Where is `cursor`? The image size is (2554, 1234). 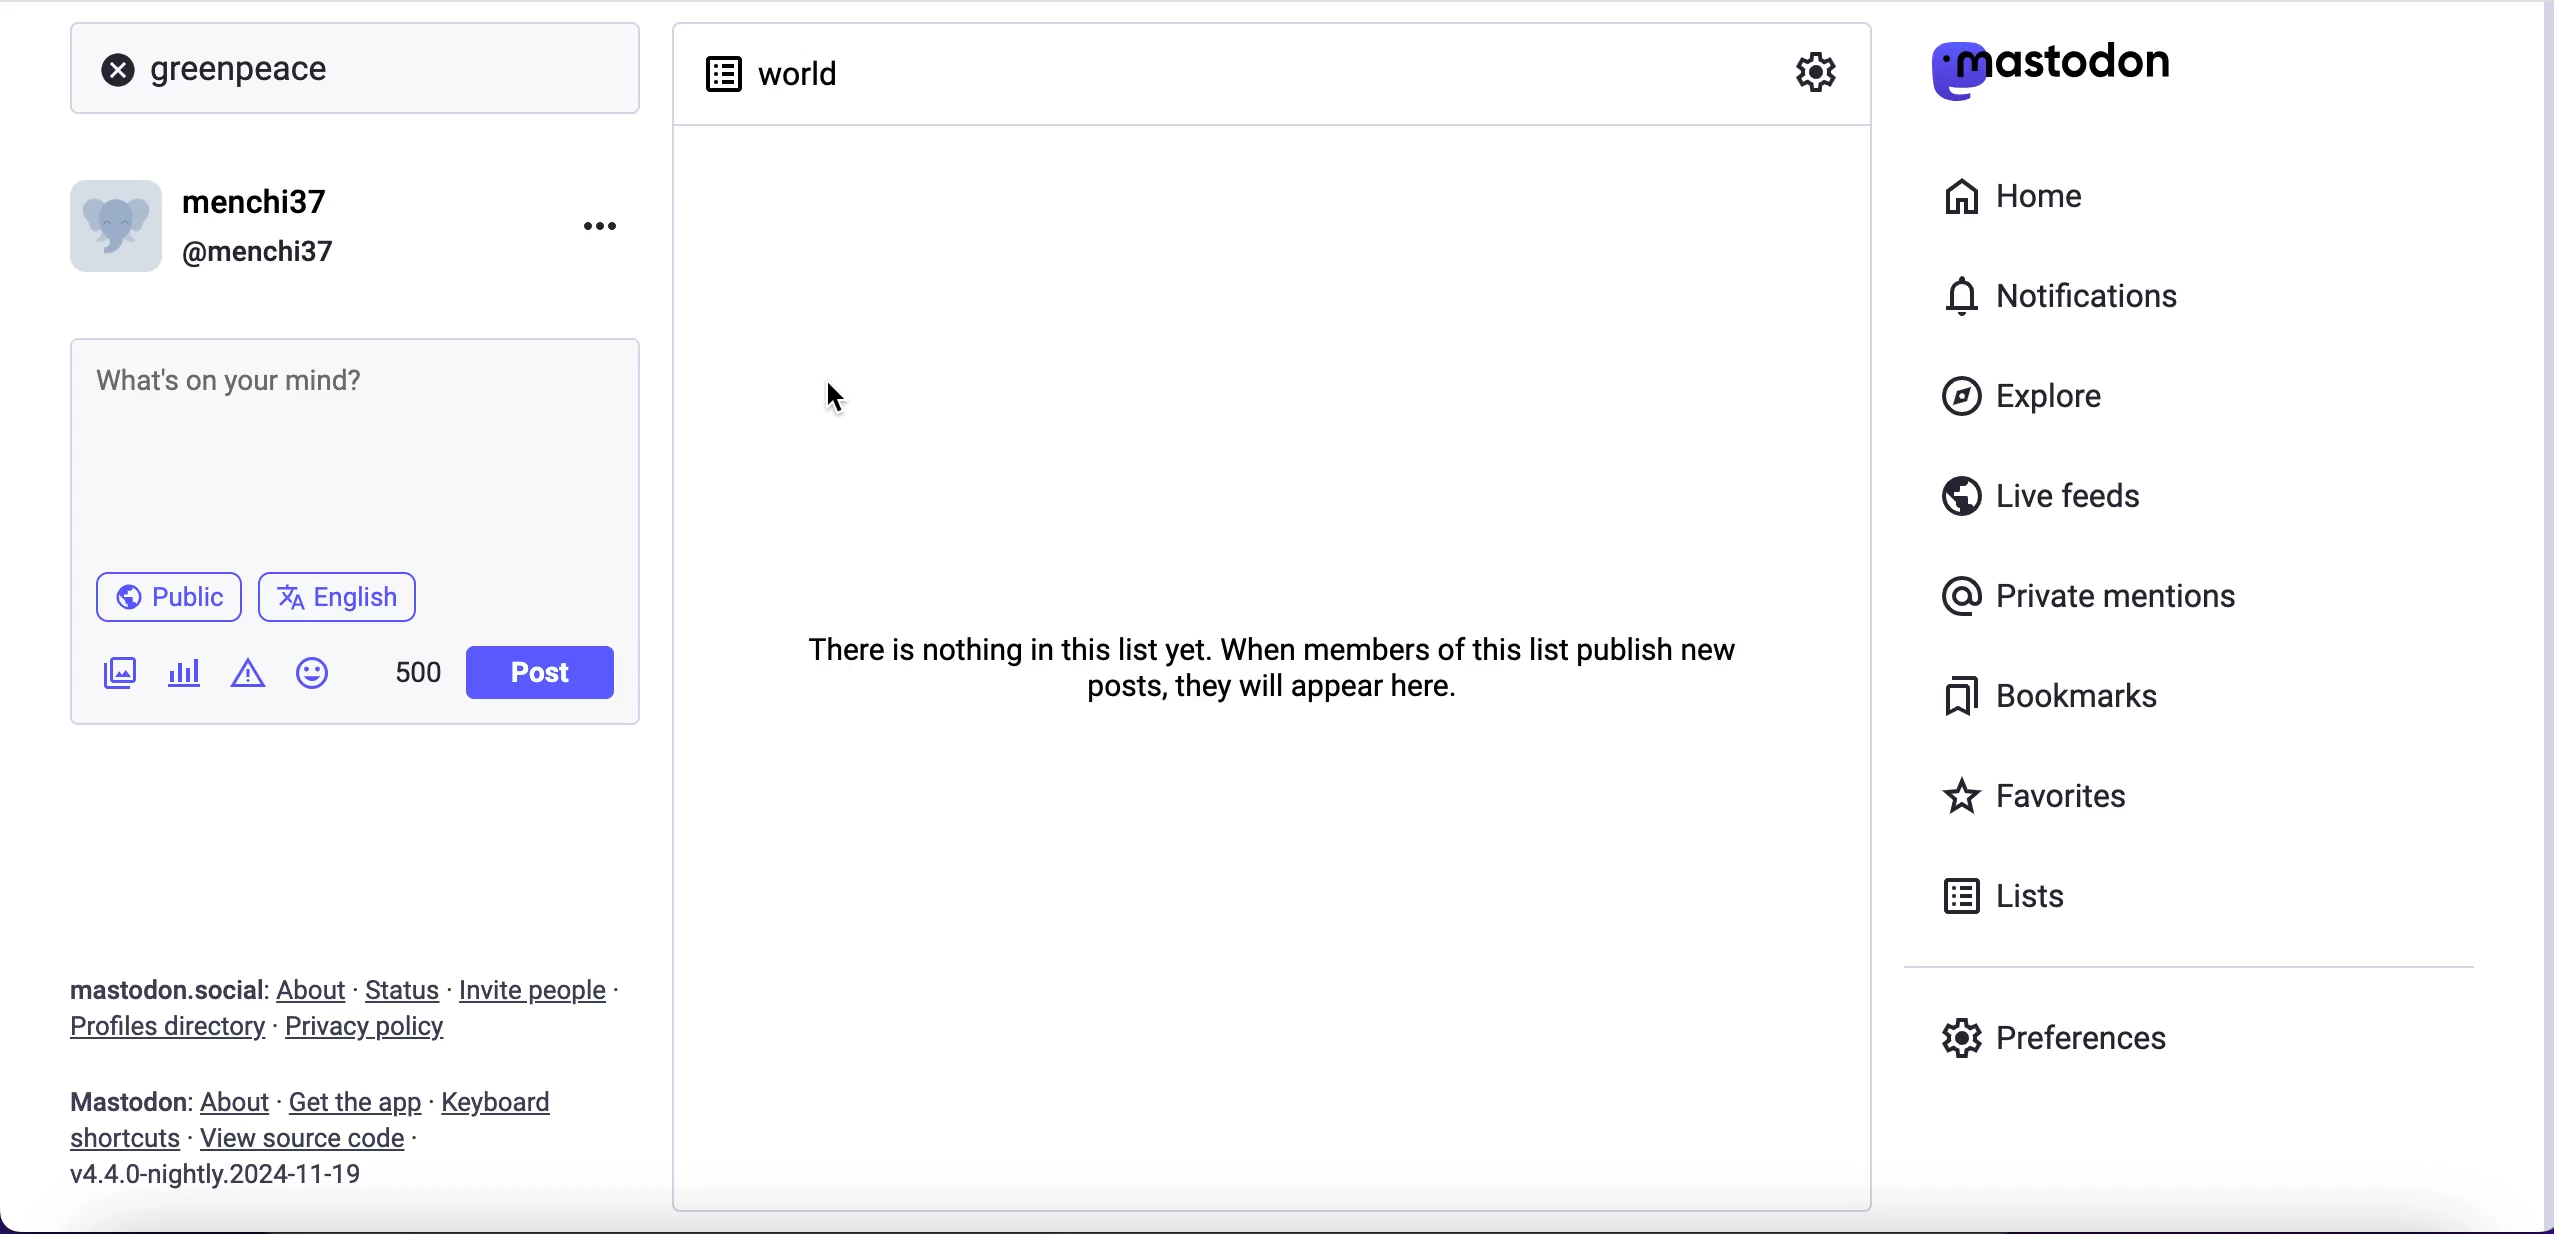 cursor is located at coordinates (835, 399).